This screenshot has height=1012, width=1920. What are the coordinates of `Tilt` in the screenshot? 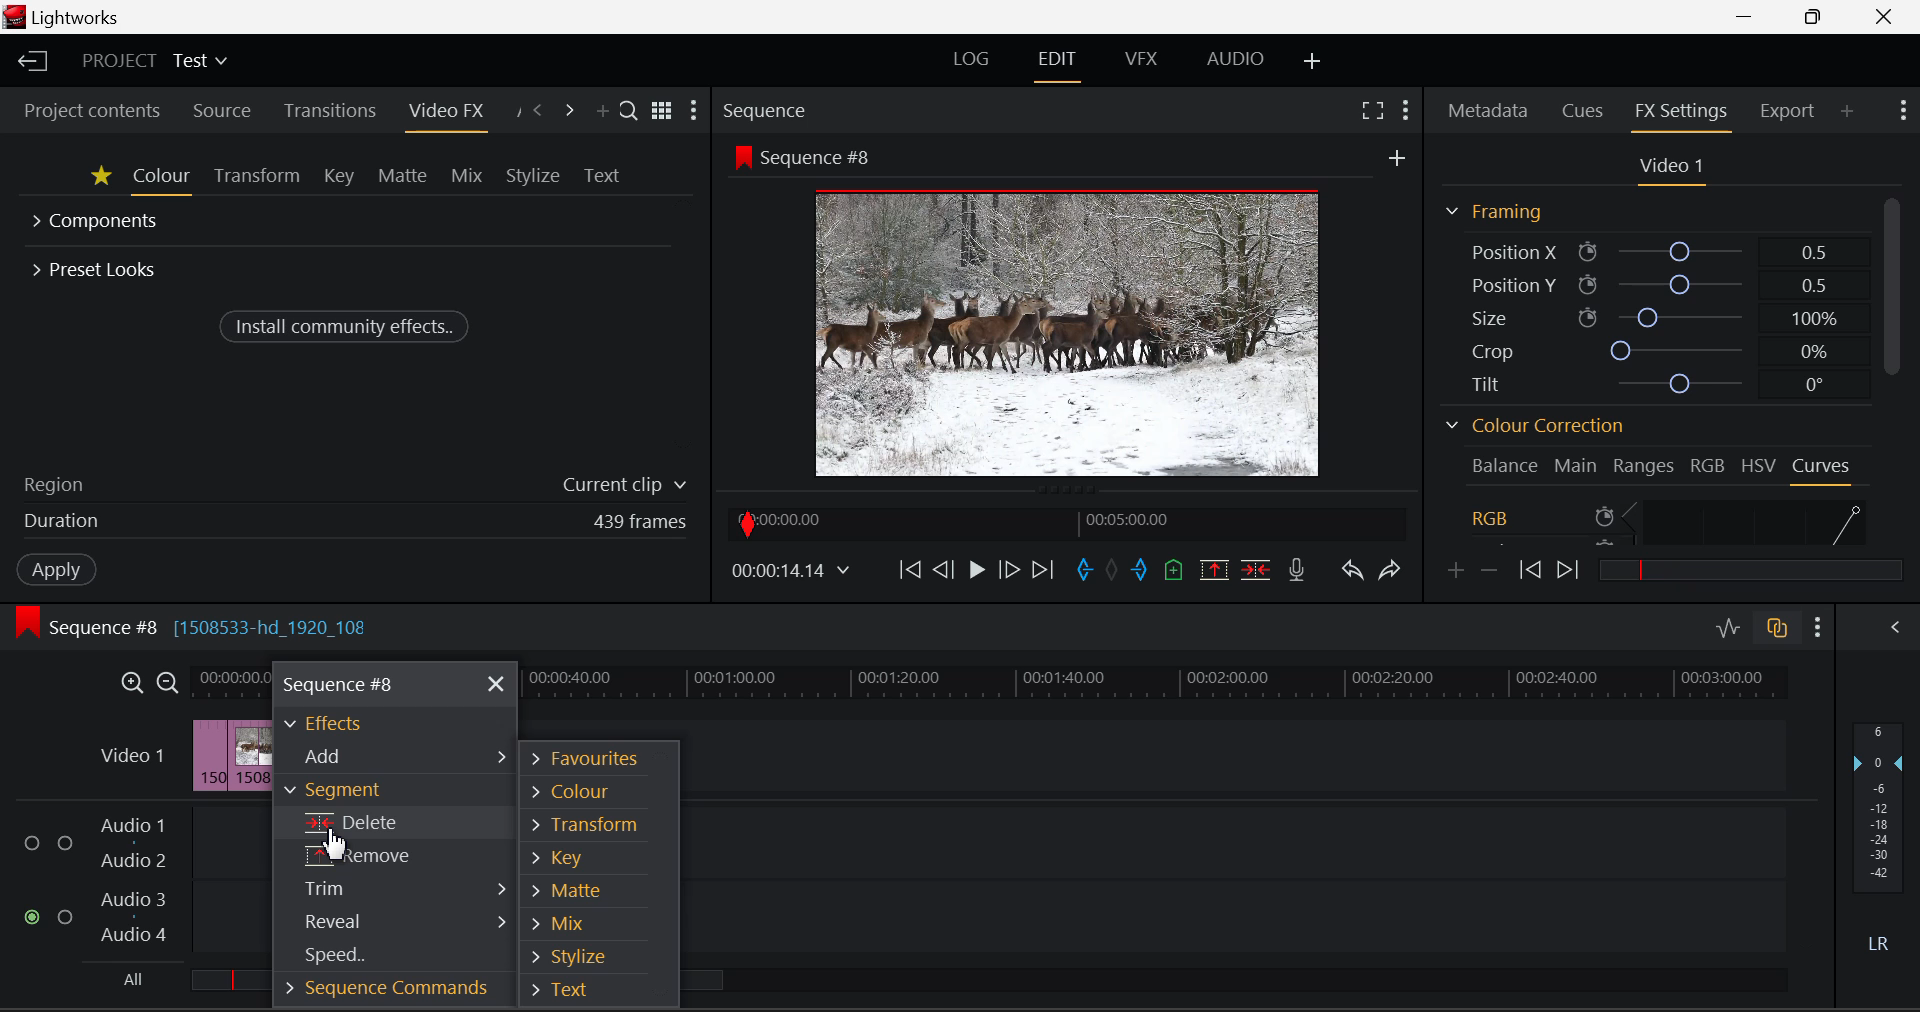 It's located at (1648, 382).